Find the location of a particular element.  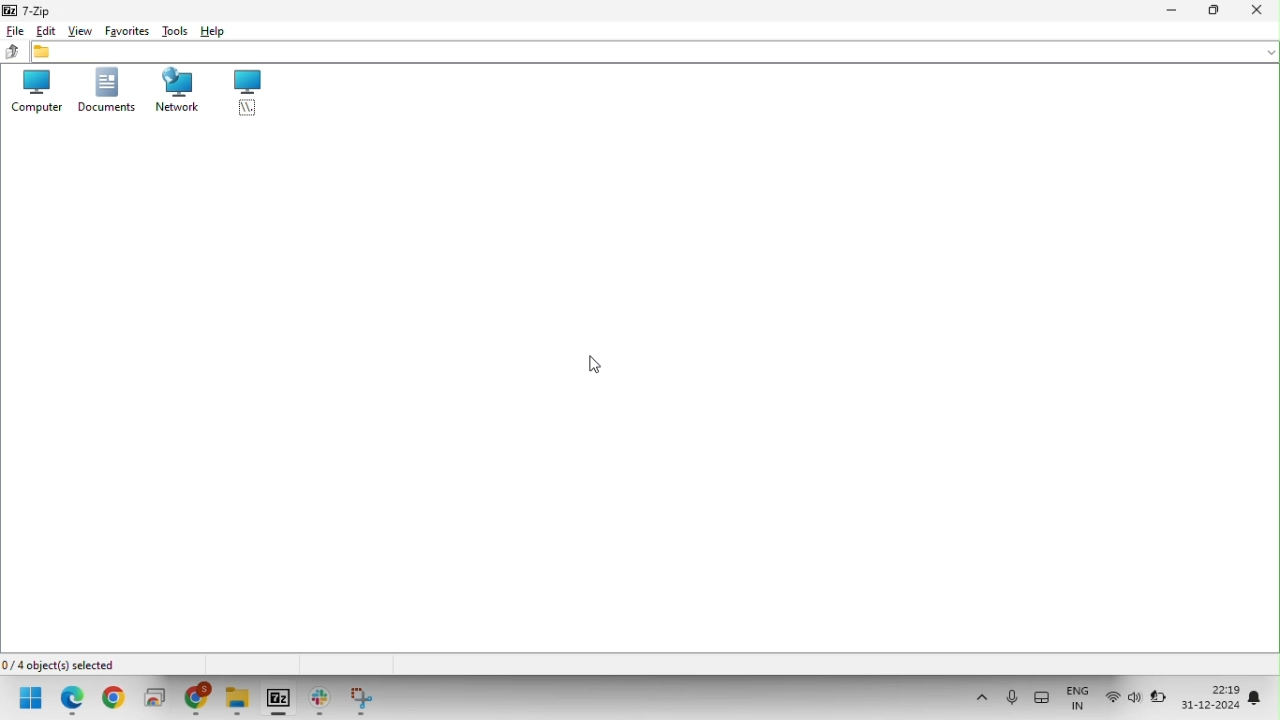

chrome profile is located at coordinates (197, 700).